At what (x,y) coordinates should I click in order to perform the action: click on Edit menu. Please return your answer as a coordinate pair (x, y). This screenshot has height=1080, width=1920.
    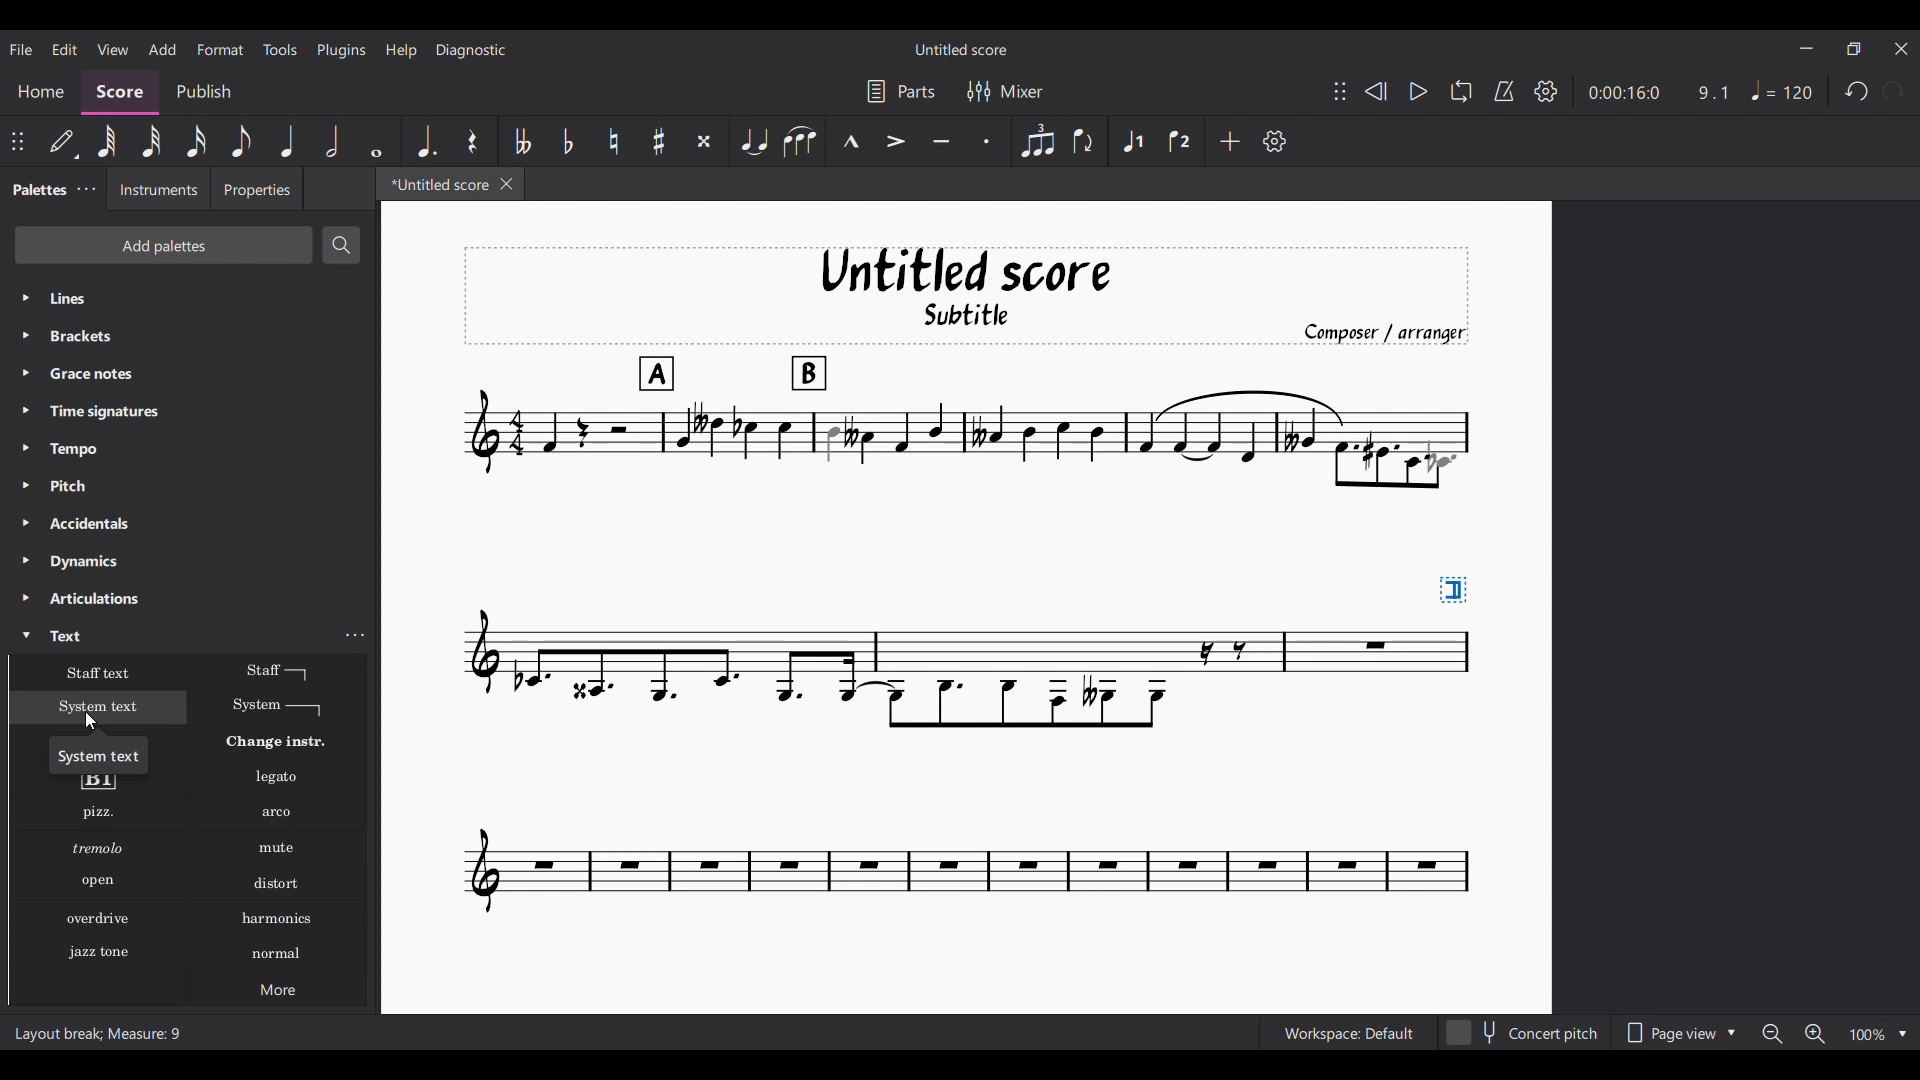
    Looking at the image, I should click on (65, 50).